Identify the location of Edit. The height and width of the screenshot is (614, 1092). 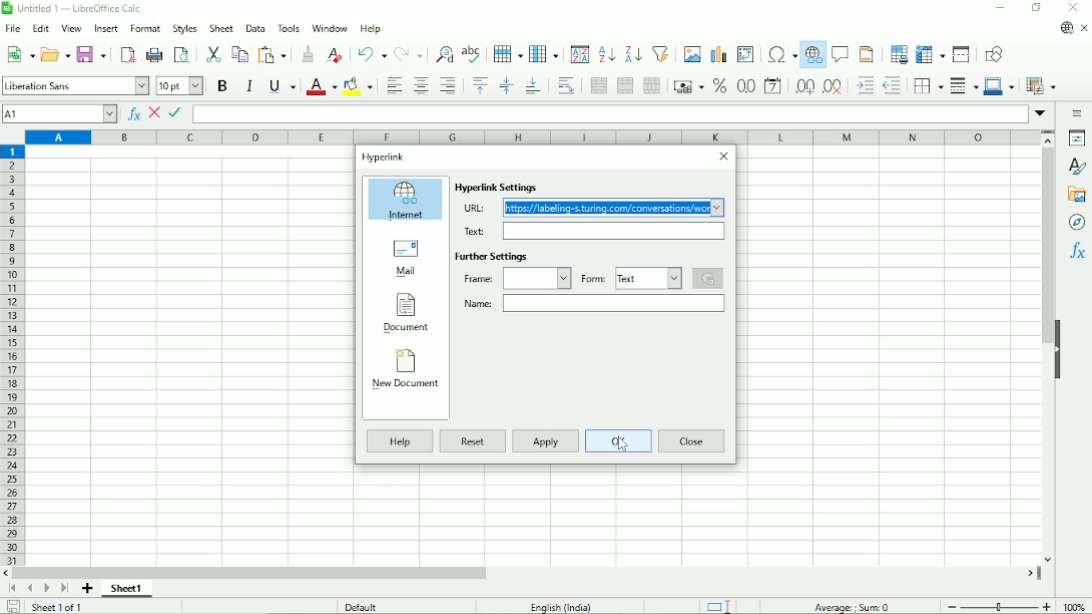
(41, 28).